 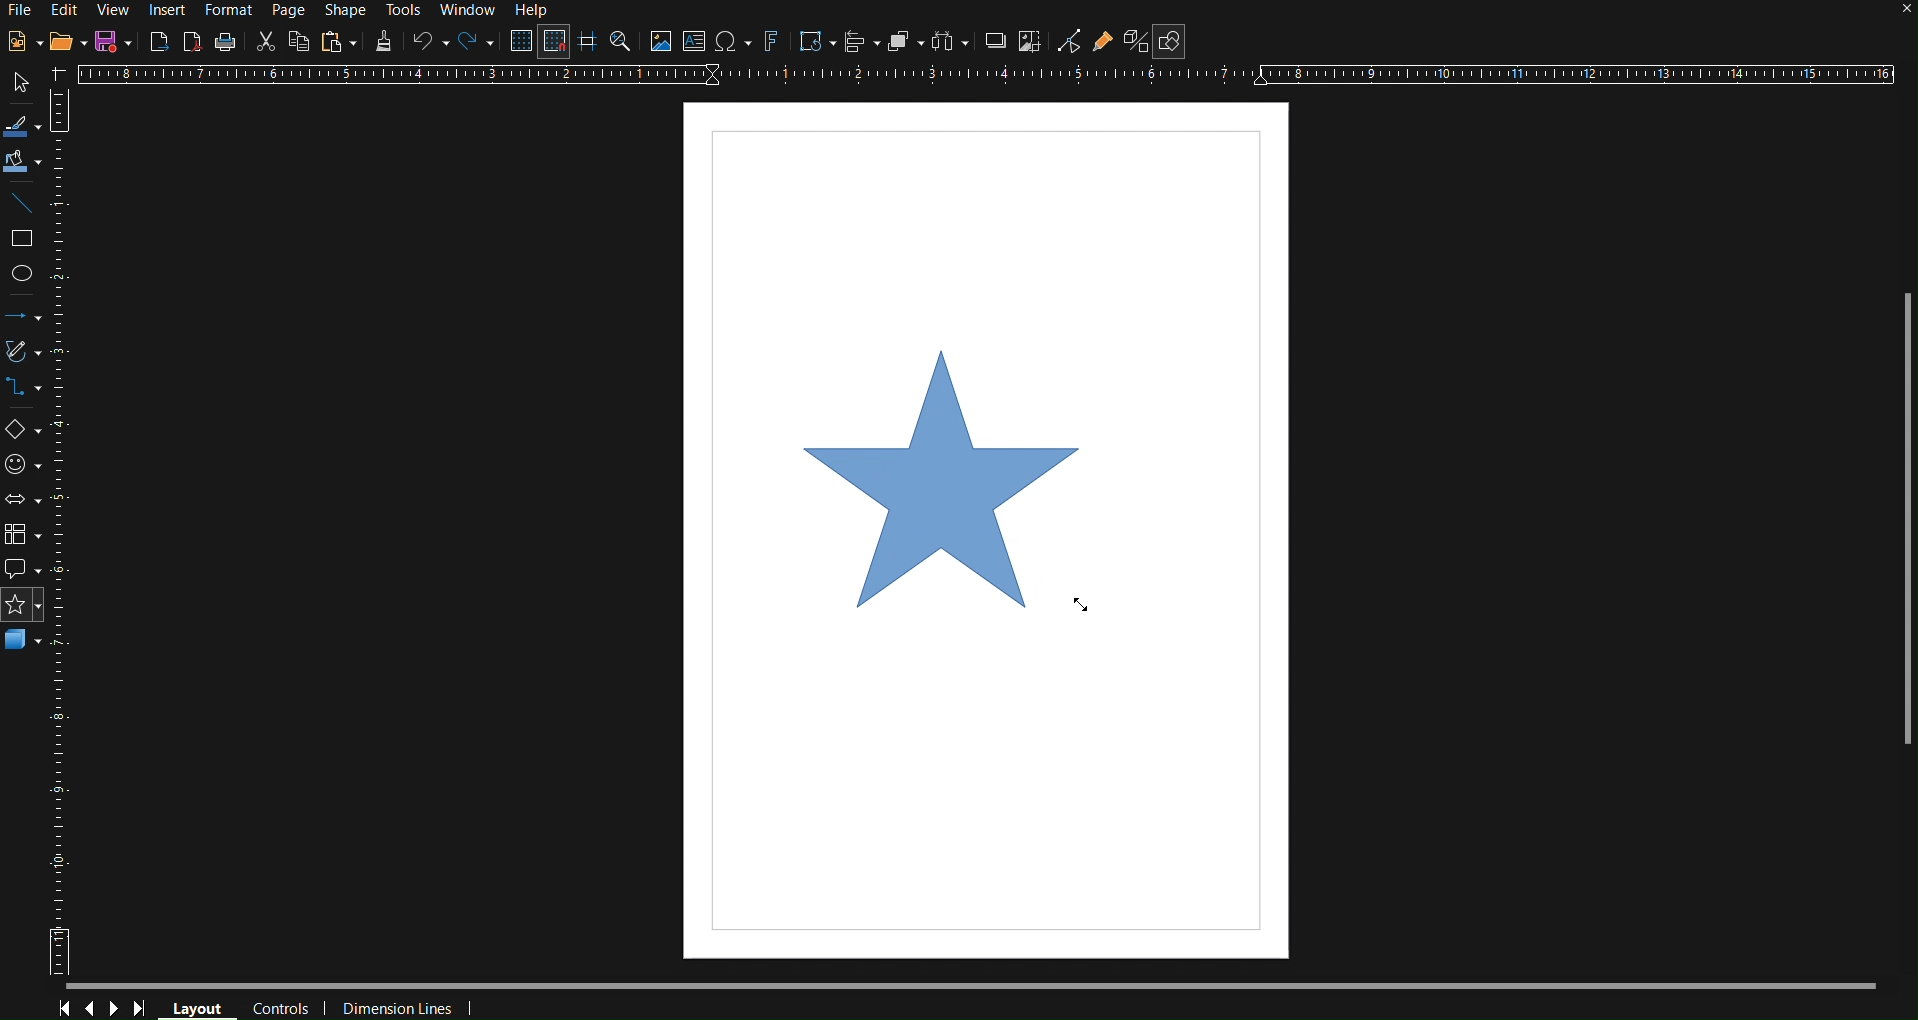 What do you see at coordinates (23, 161) in the screenshot?
I see `Fill Color` at bounding box center [23, 161].